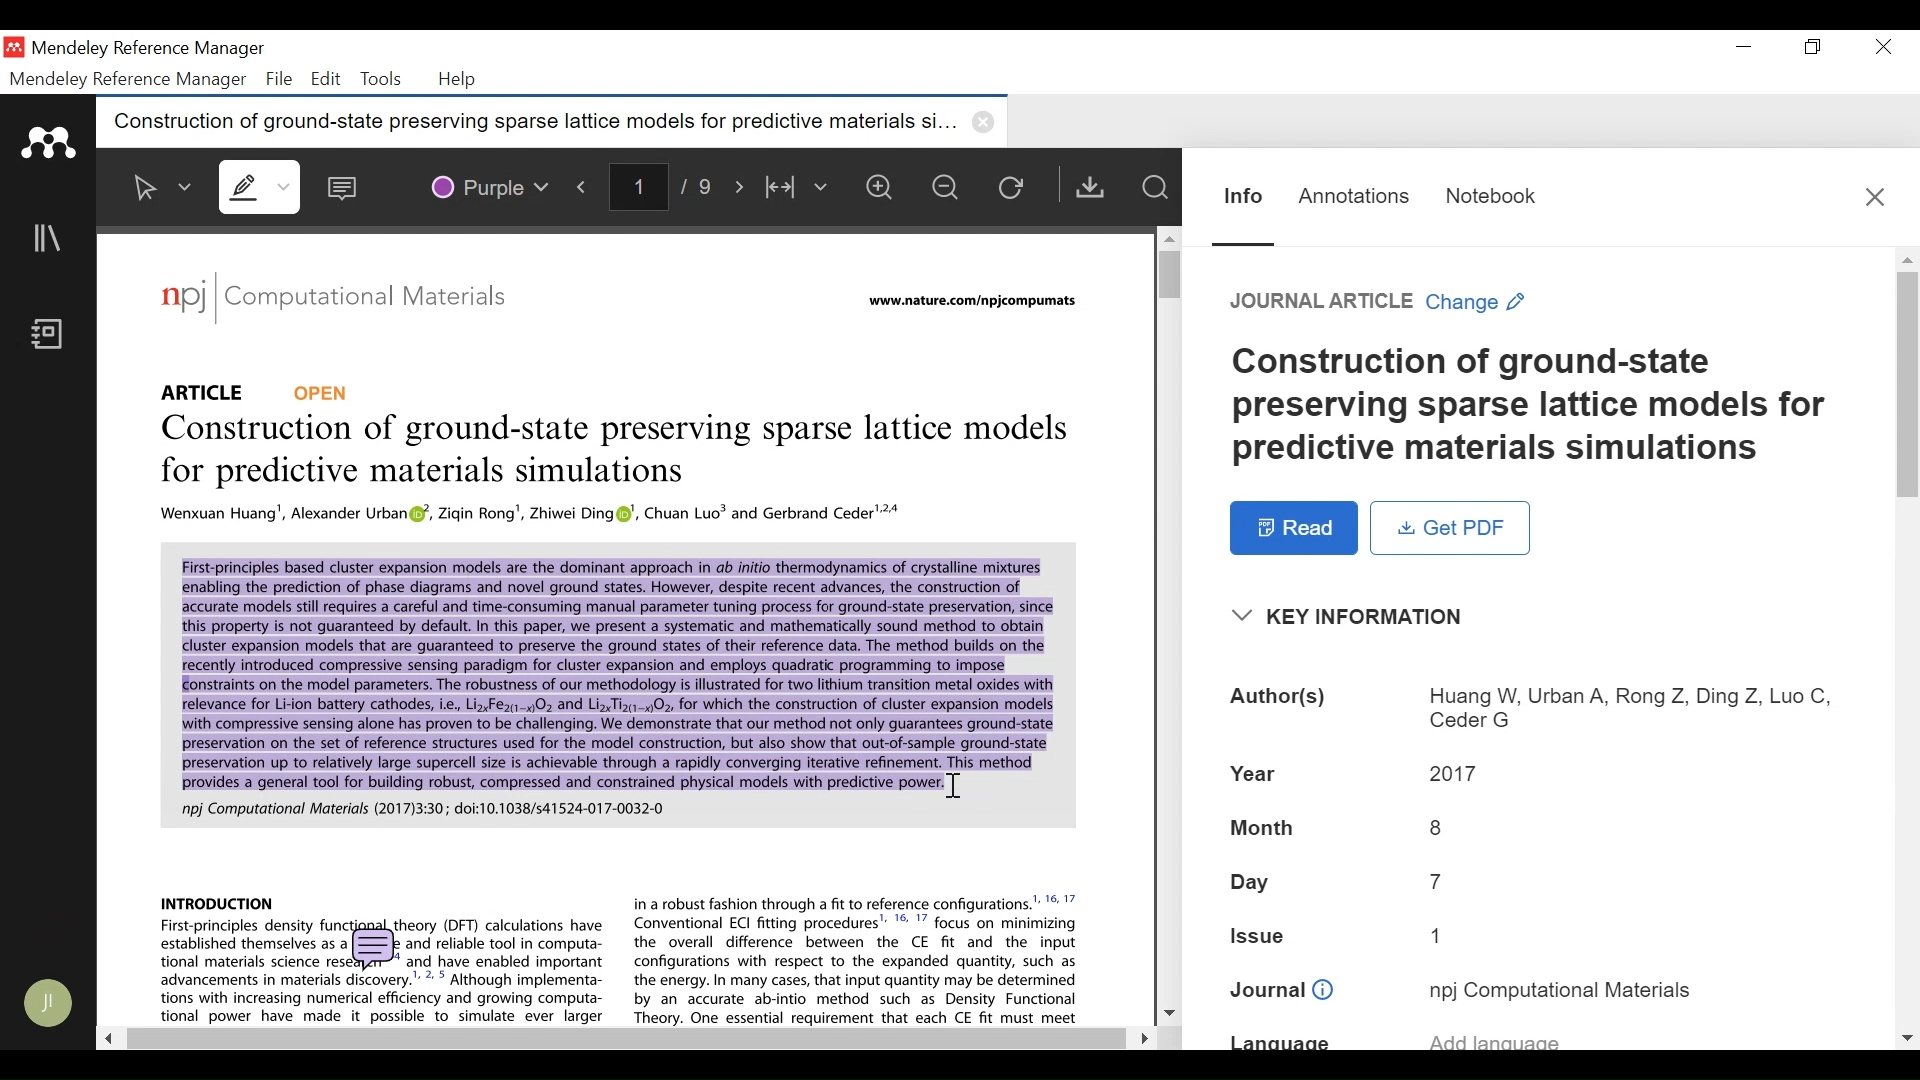 Image resolution: width=1920 pixels, height=1080 pixels. What do you see at coordinates (1354, 617) in the screenshot?
I see `Key Information` at bounding box center [1354, 617].